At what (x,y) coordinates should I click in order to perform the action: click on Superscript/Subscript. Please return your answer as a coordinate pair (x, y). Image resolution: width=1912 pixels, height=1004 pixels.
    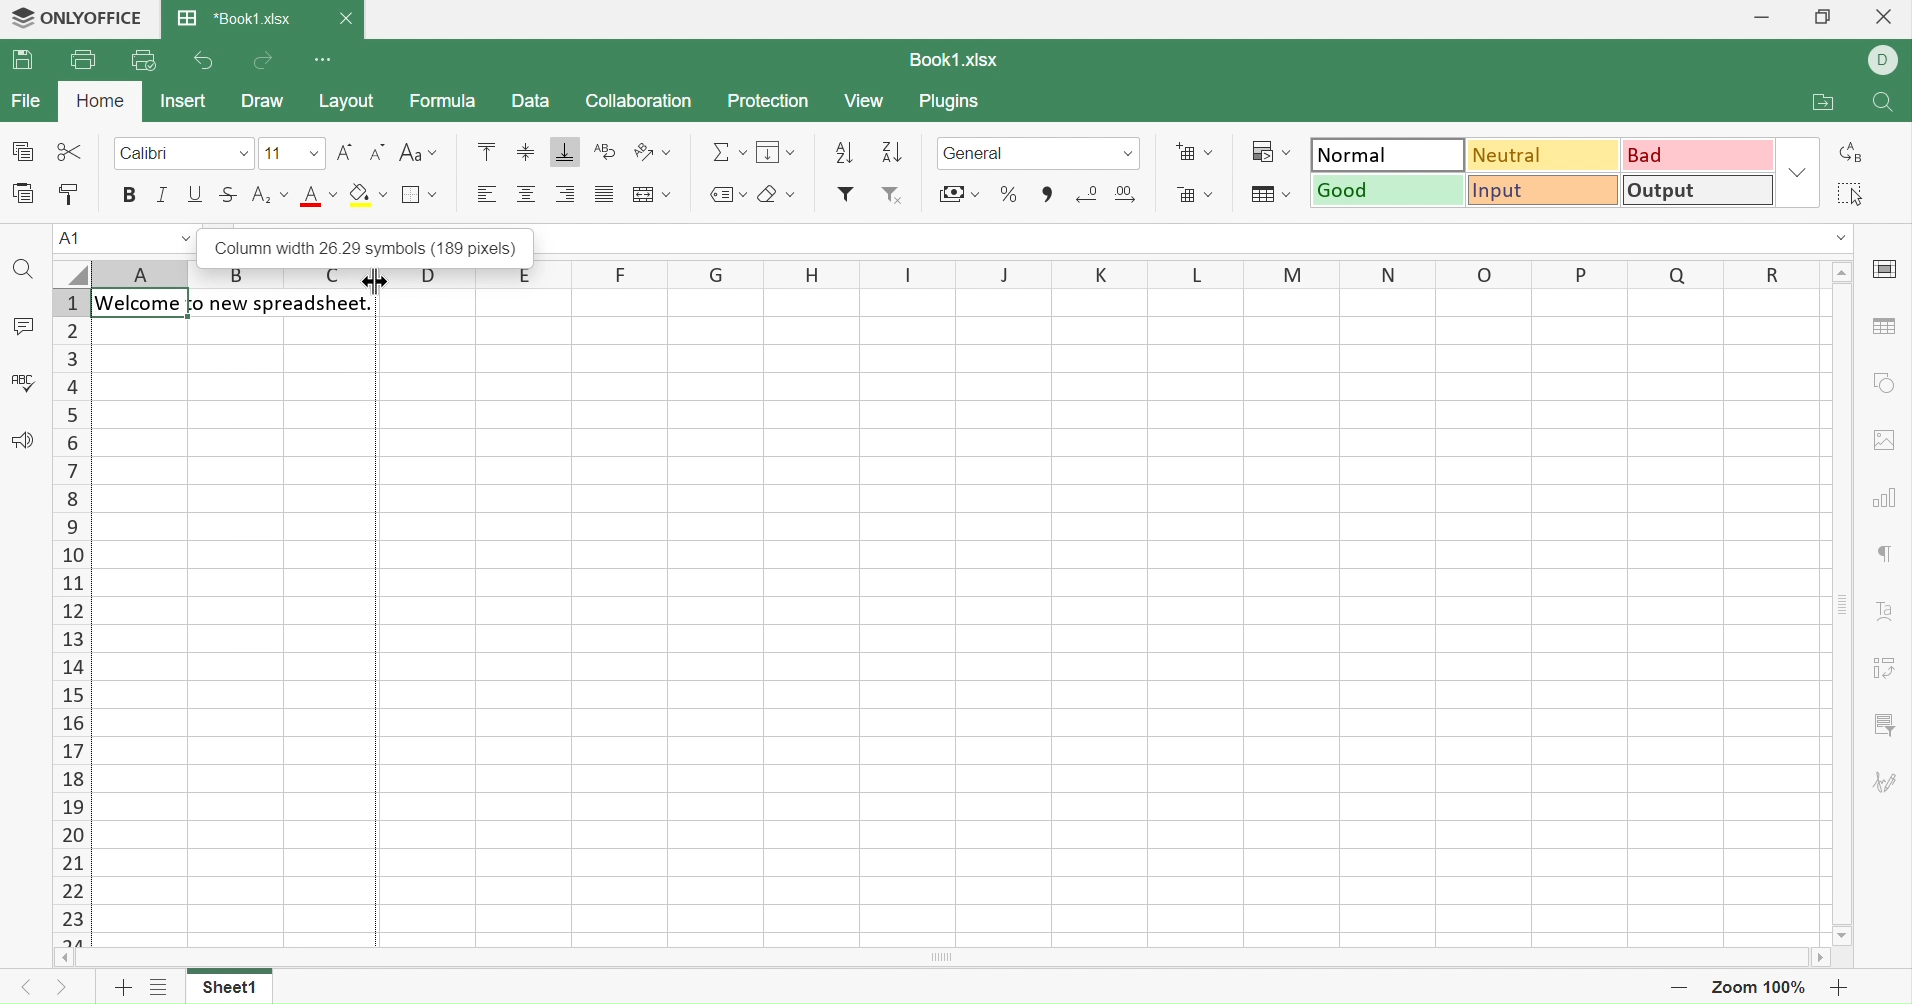
    Looking at the image, I should click on (271, 194).